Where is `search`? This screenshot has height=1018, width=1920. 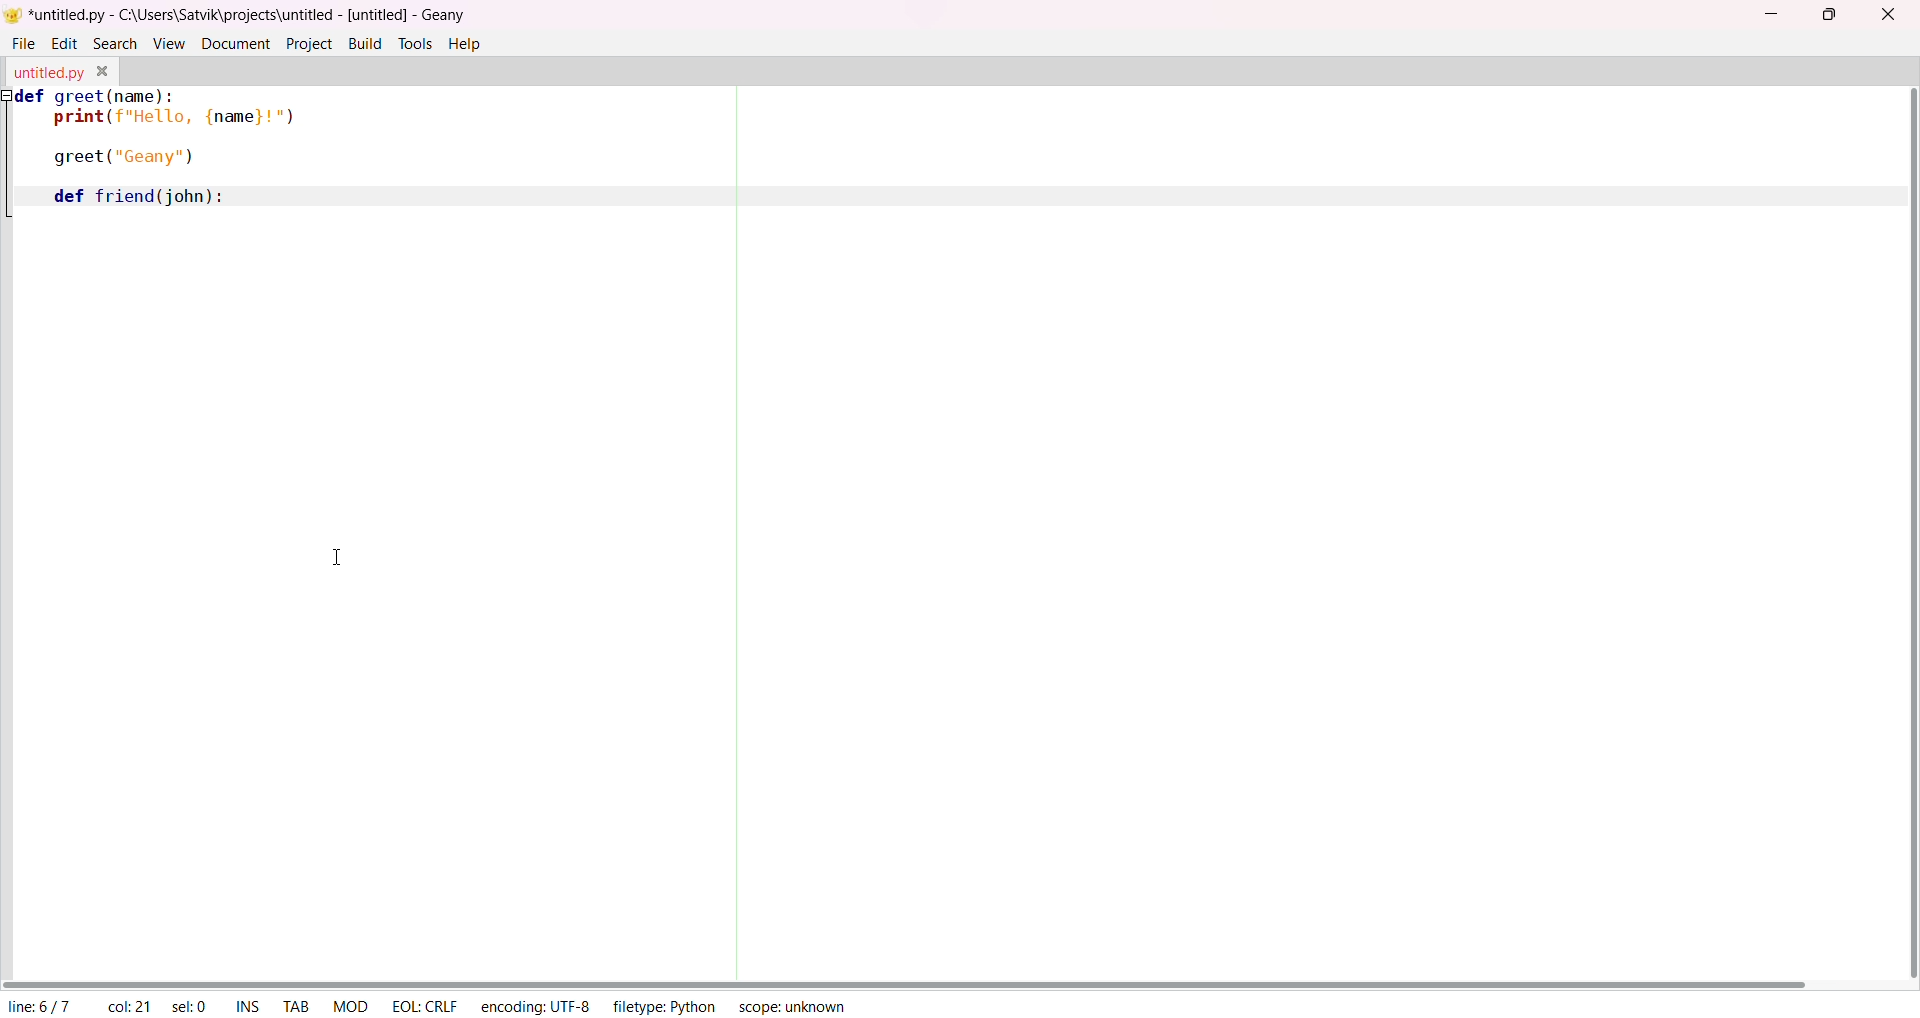 search is located at coordinates (116, 42).